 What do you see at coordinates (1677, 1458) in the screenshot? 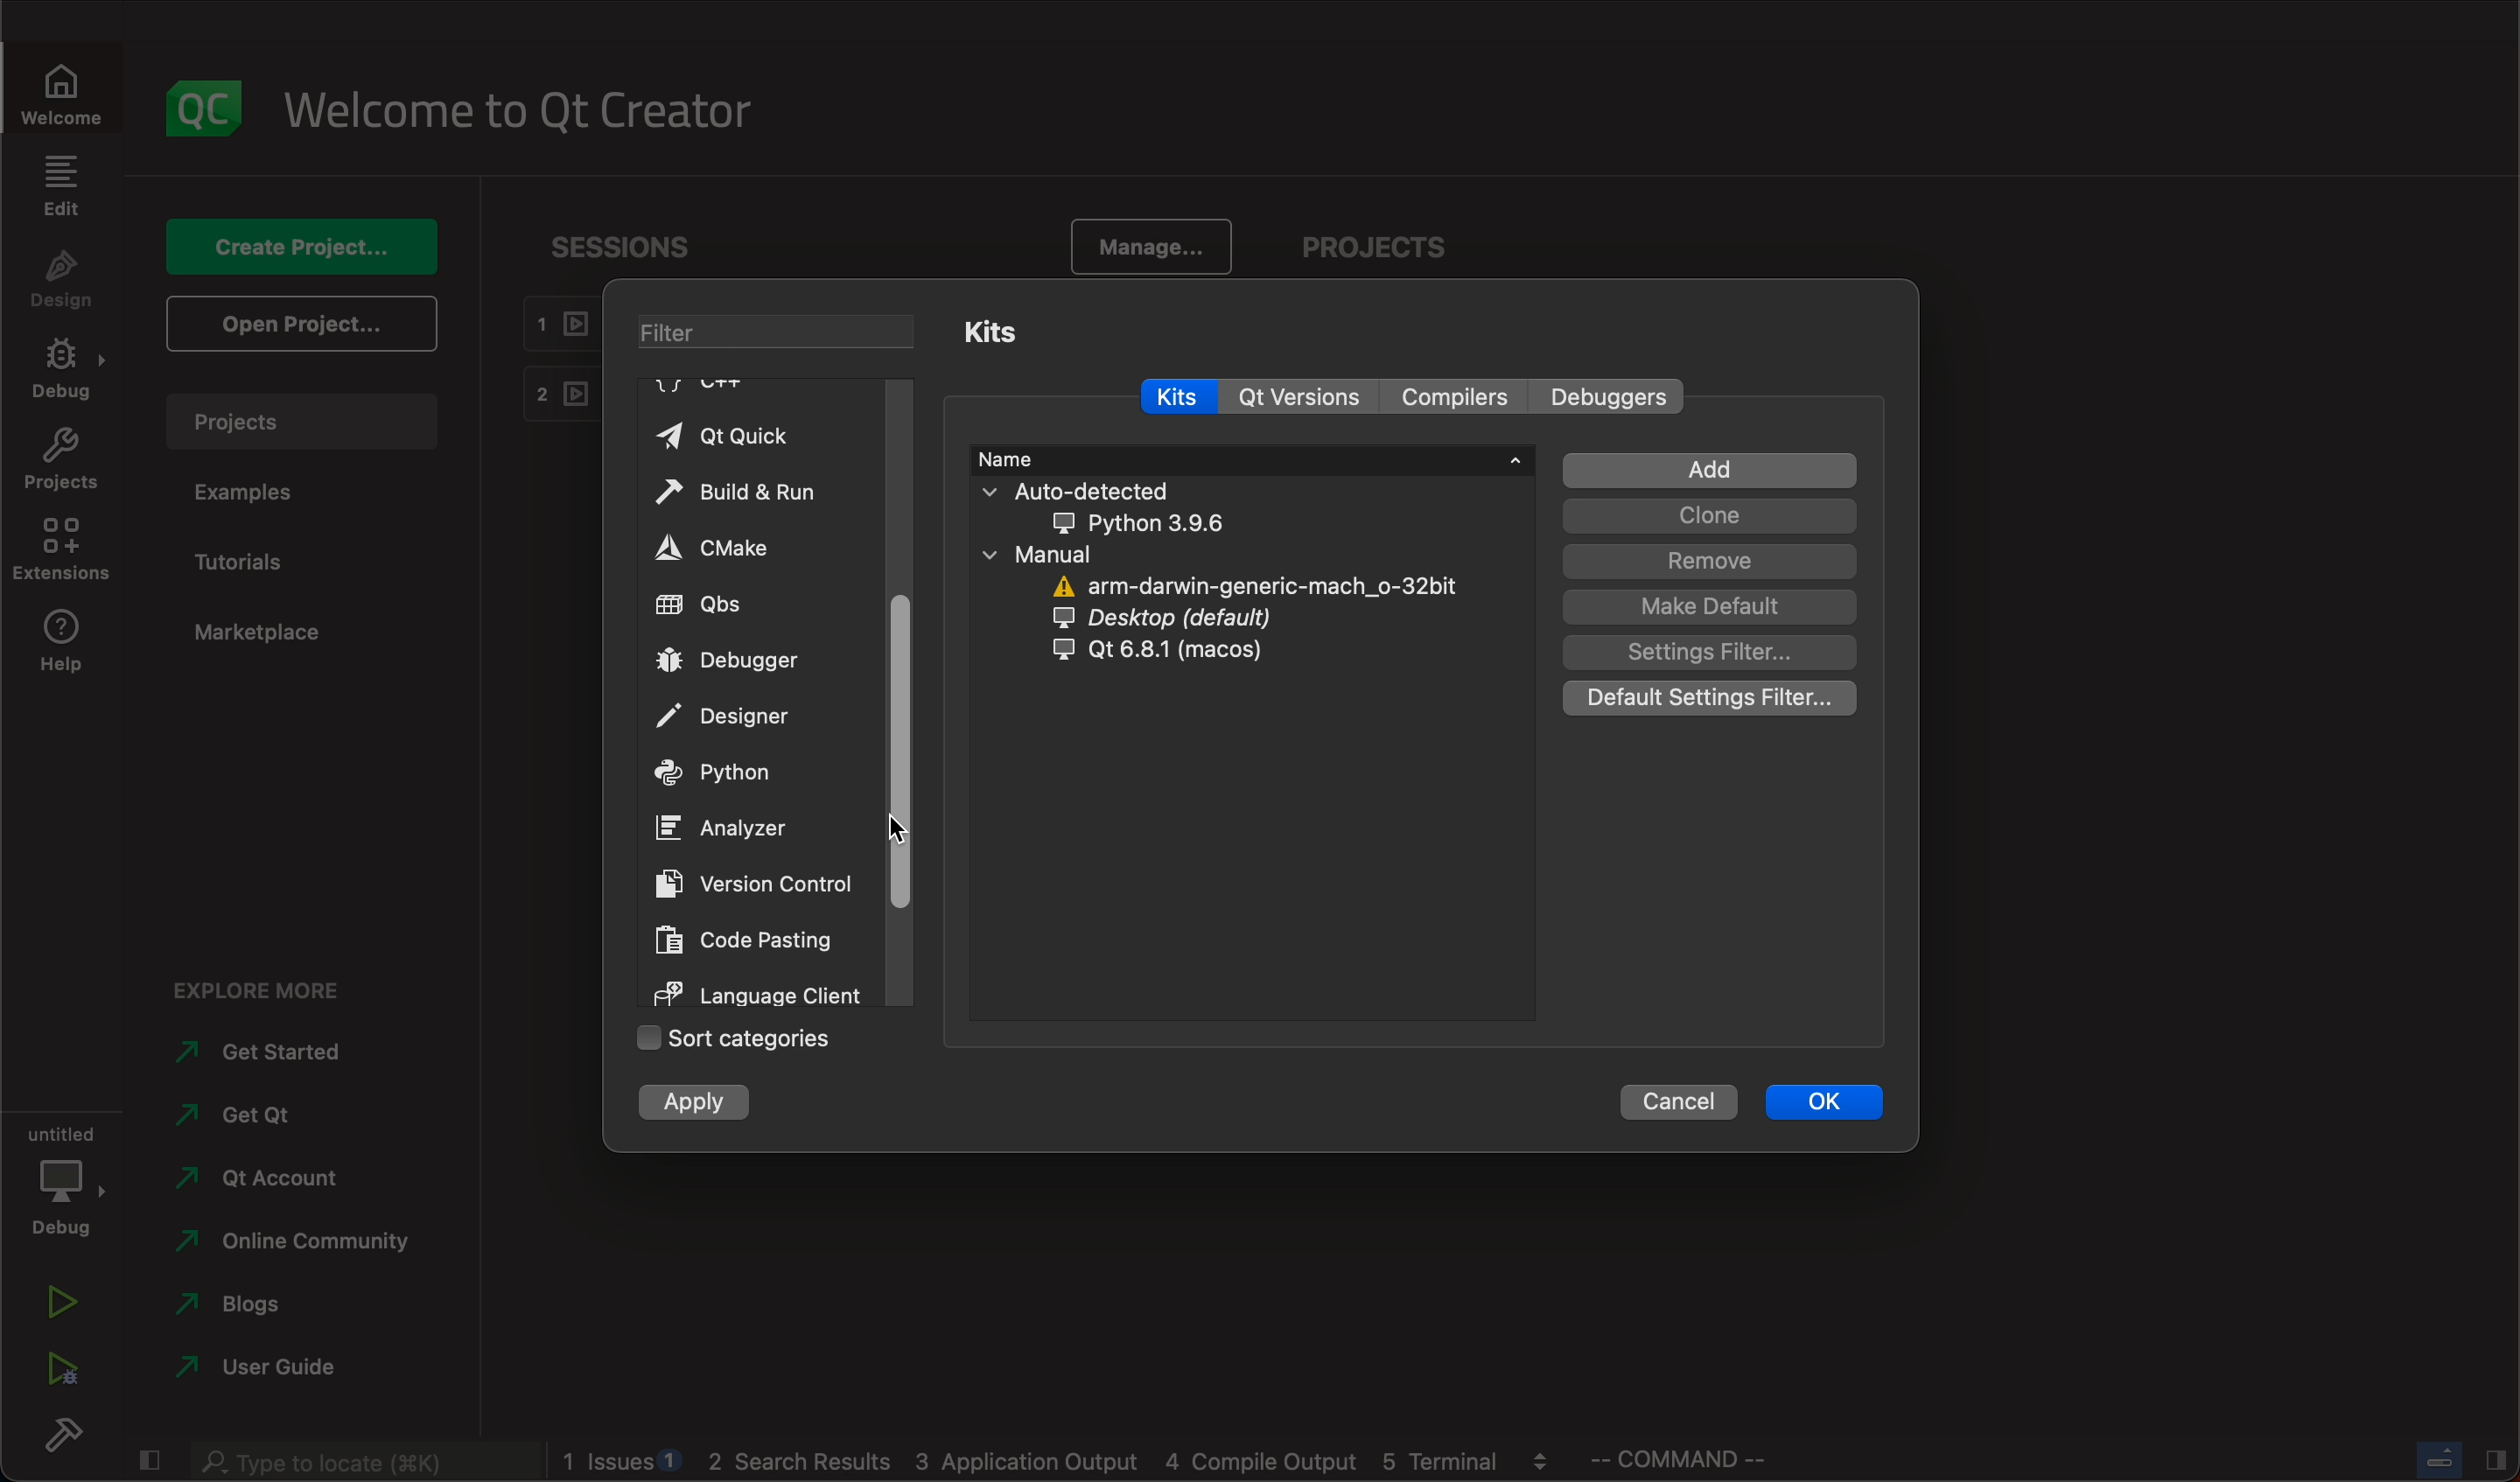
I see `command` at bounding box center [1677, 1458].